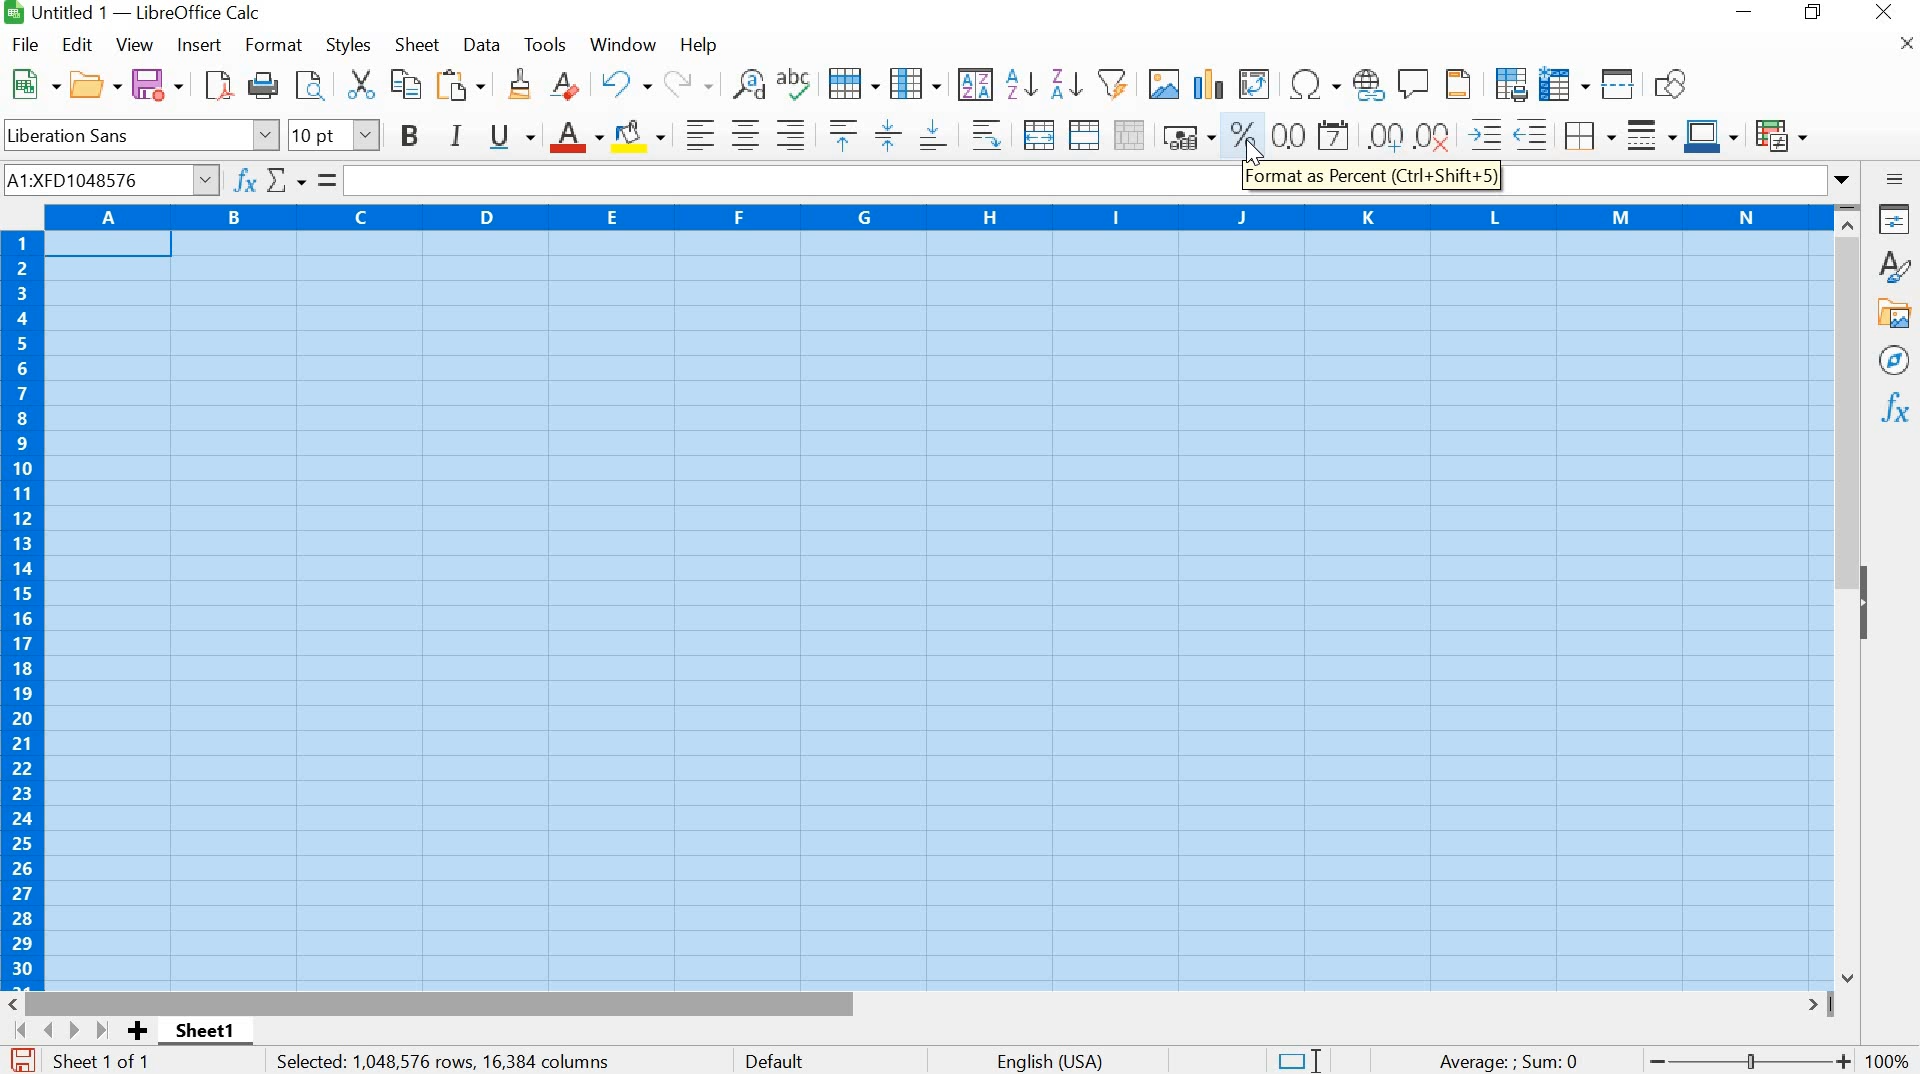  Describe the element at coordinates (1492, 1060) in the screenshot. I see `Average : SUM 0` at that location.